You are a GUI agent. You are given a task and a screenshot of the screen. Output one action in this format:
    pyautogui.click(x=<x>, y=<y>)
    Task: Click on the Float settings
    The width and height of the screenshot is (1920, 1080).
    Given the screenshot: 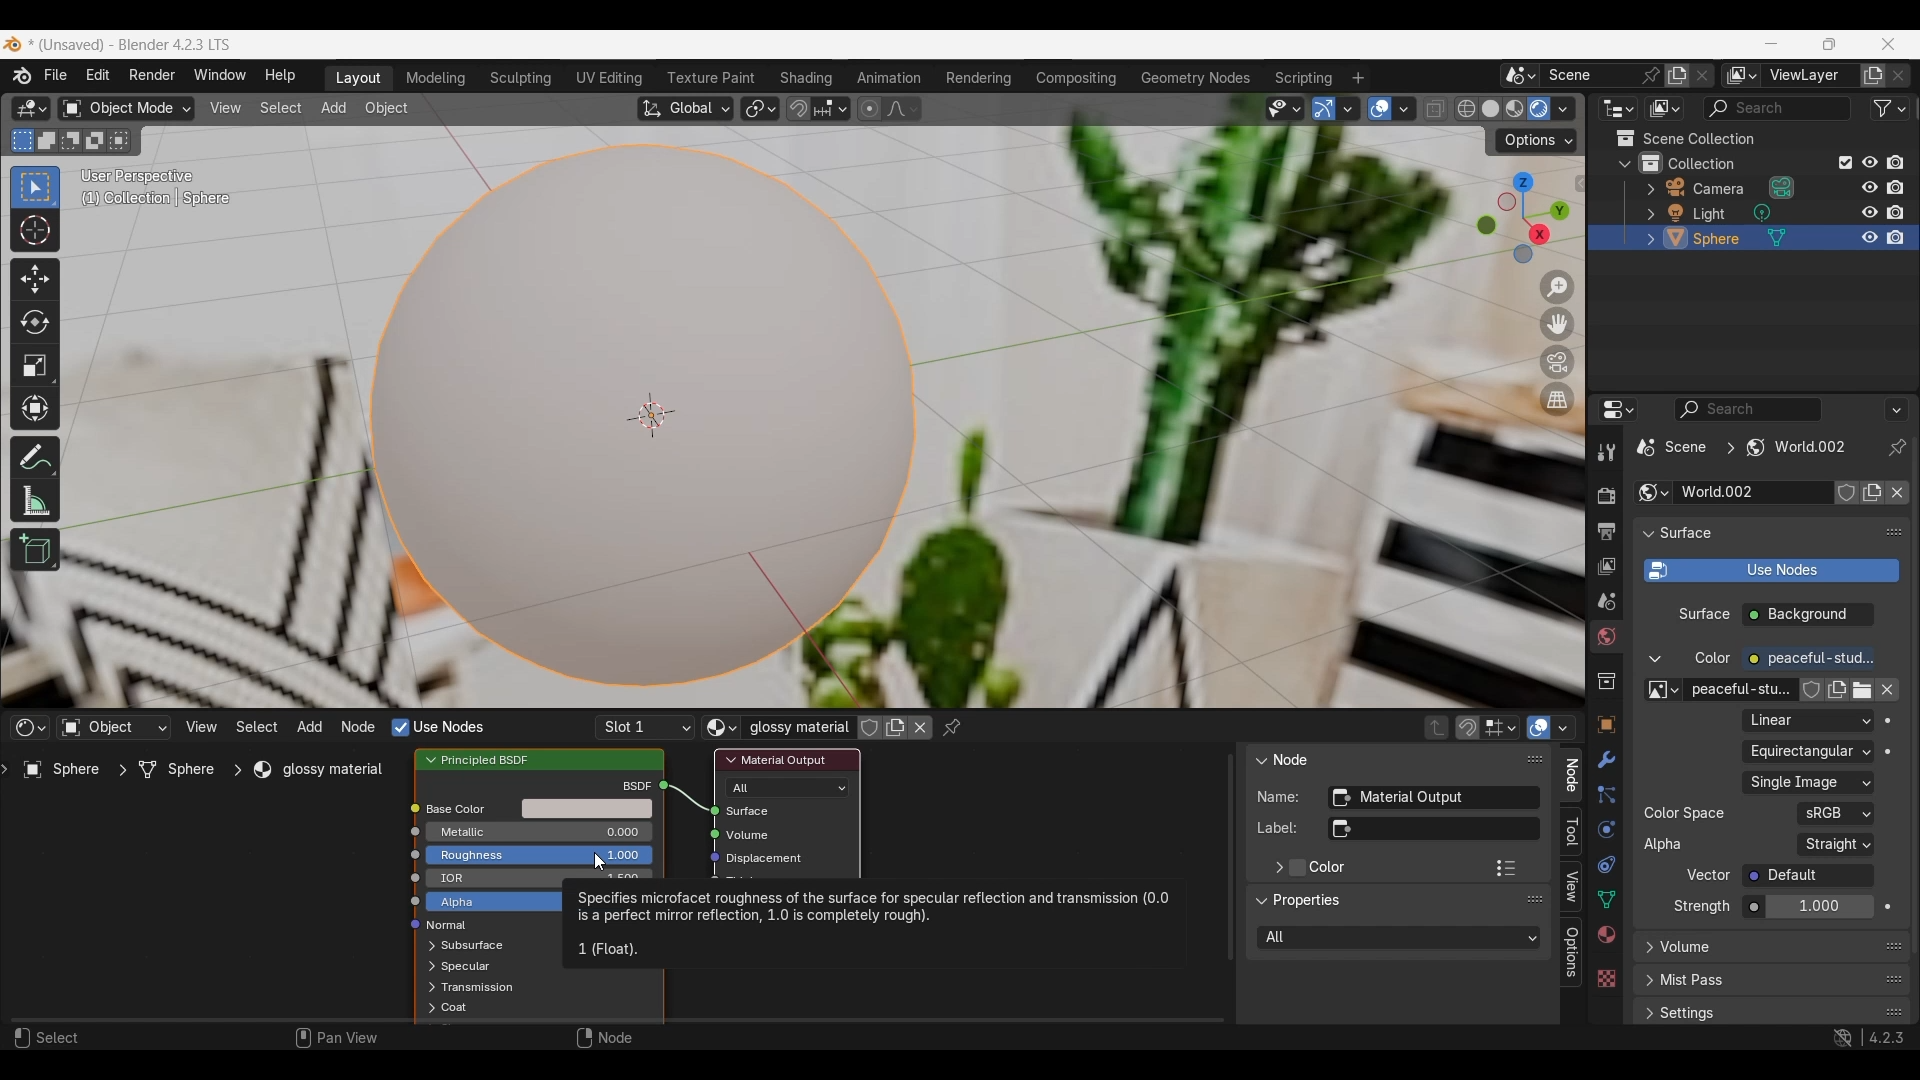 What is the action you would take?
    pyautogui.click(x=1894, y=1012)
    